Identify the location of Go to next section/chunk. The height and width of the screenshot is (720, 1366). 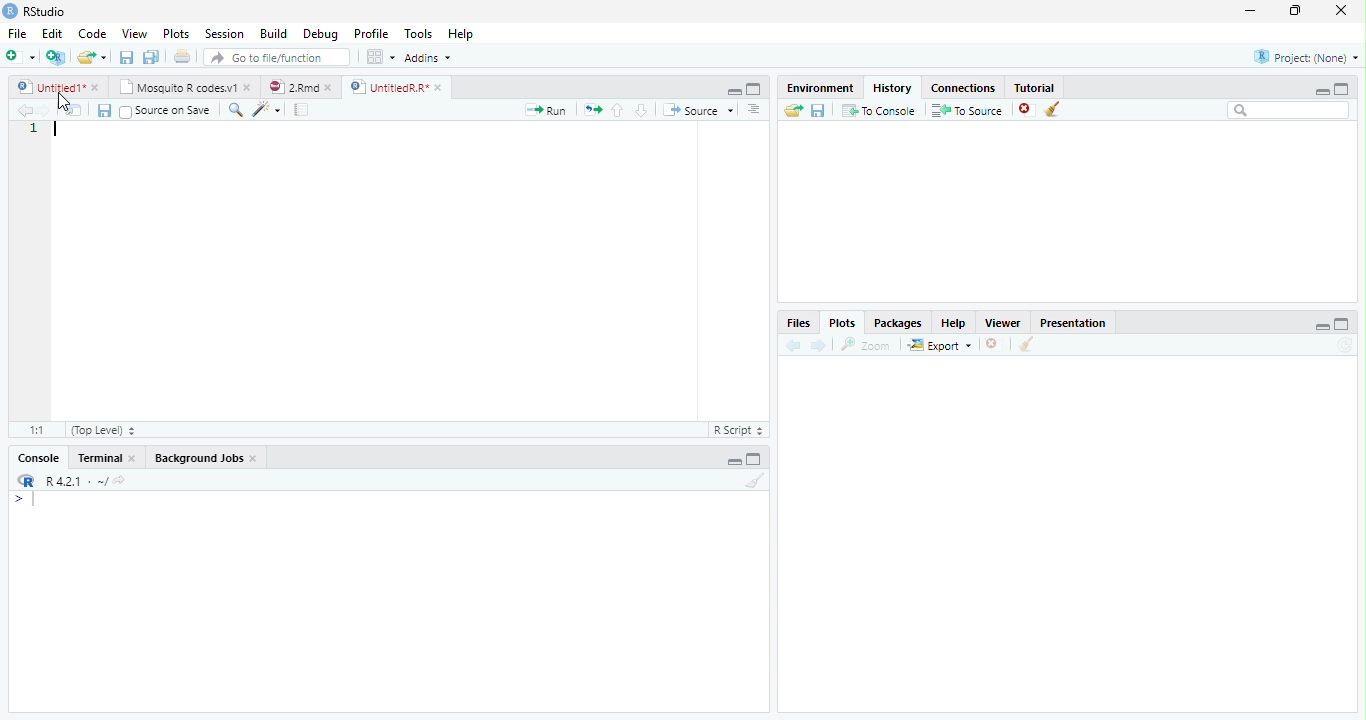
(641, 111).